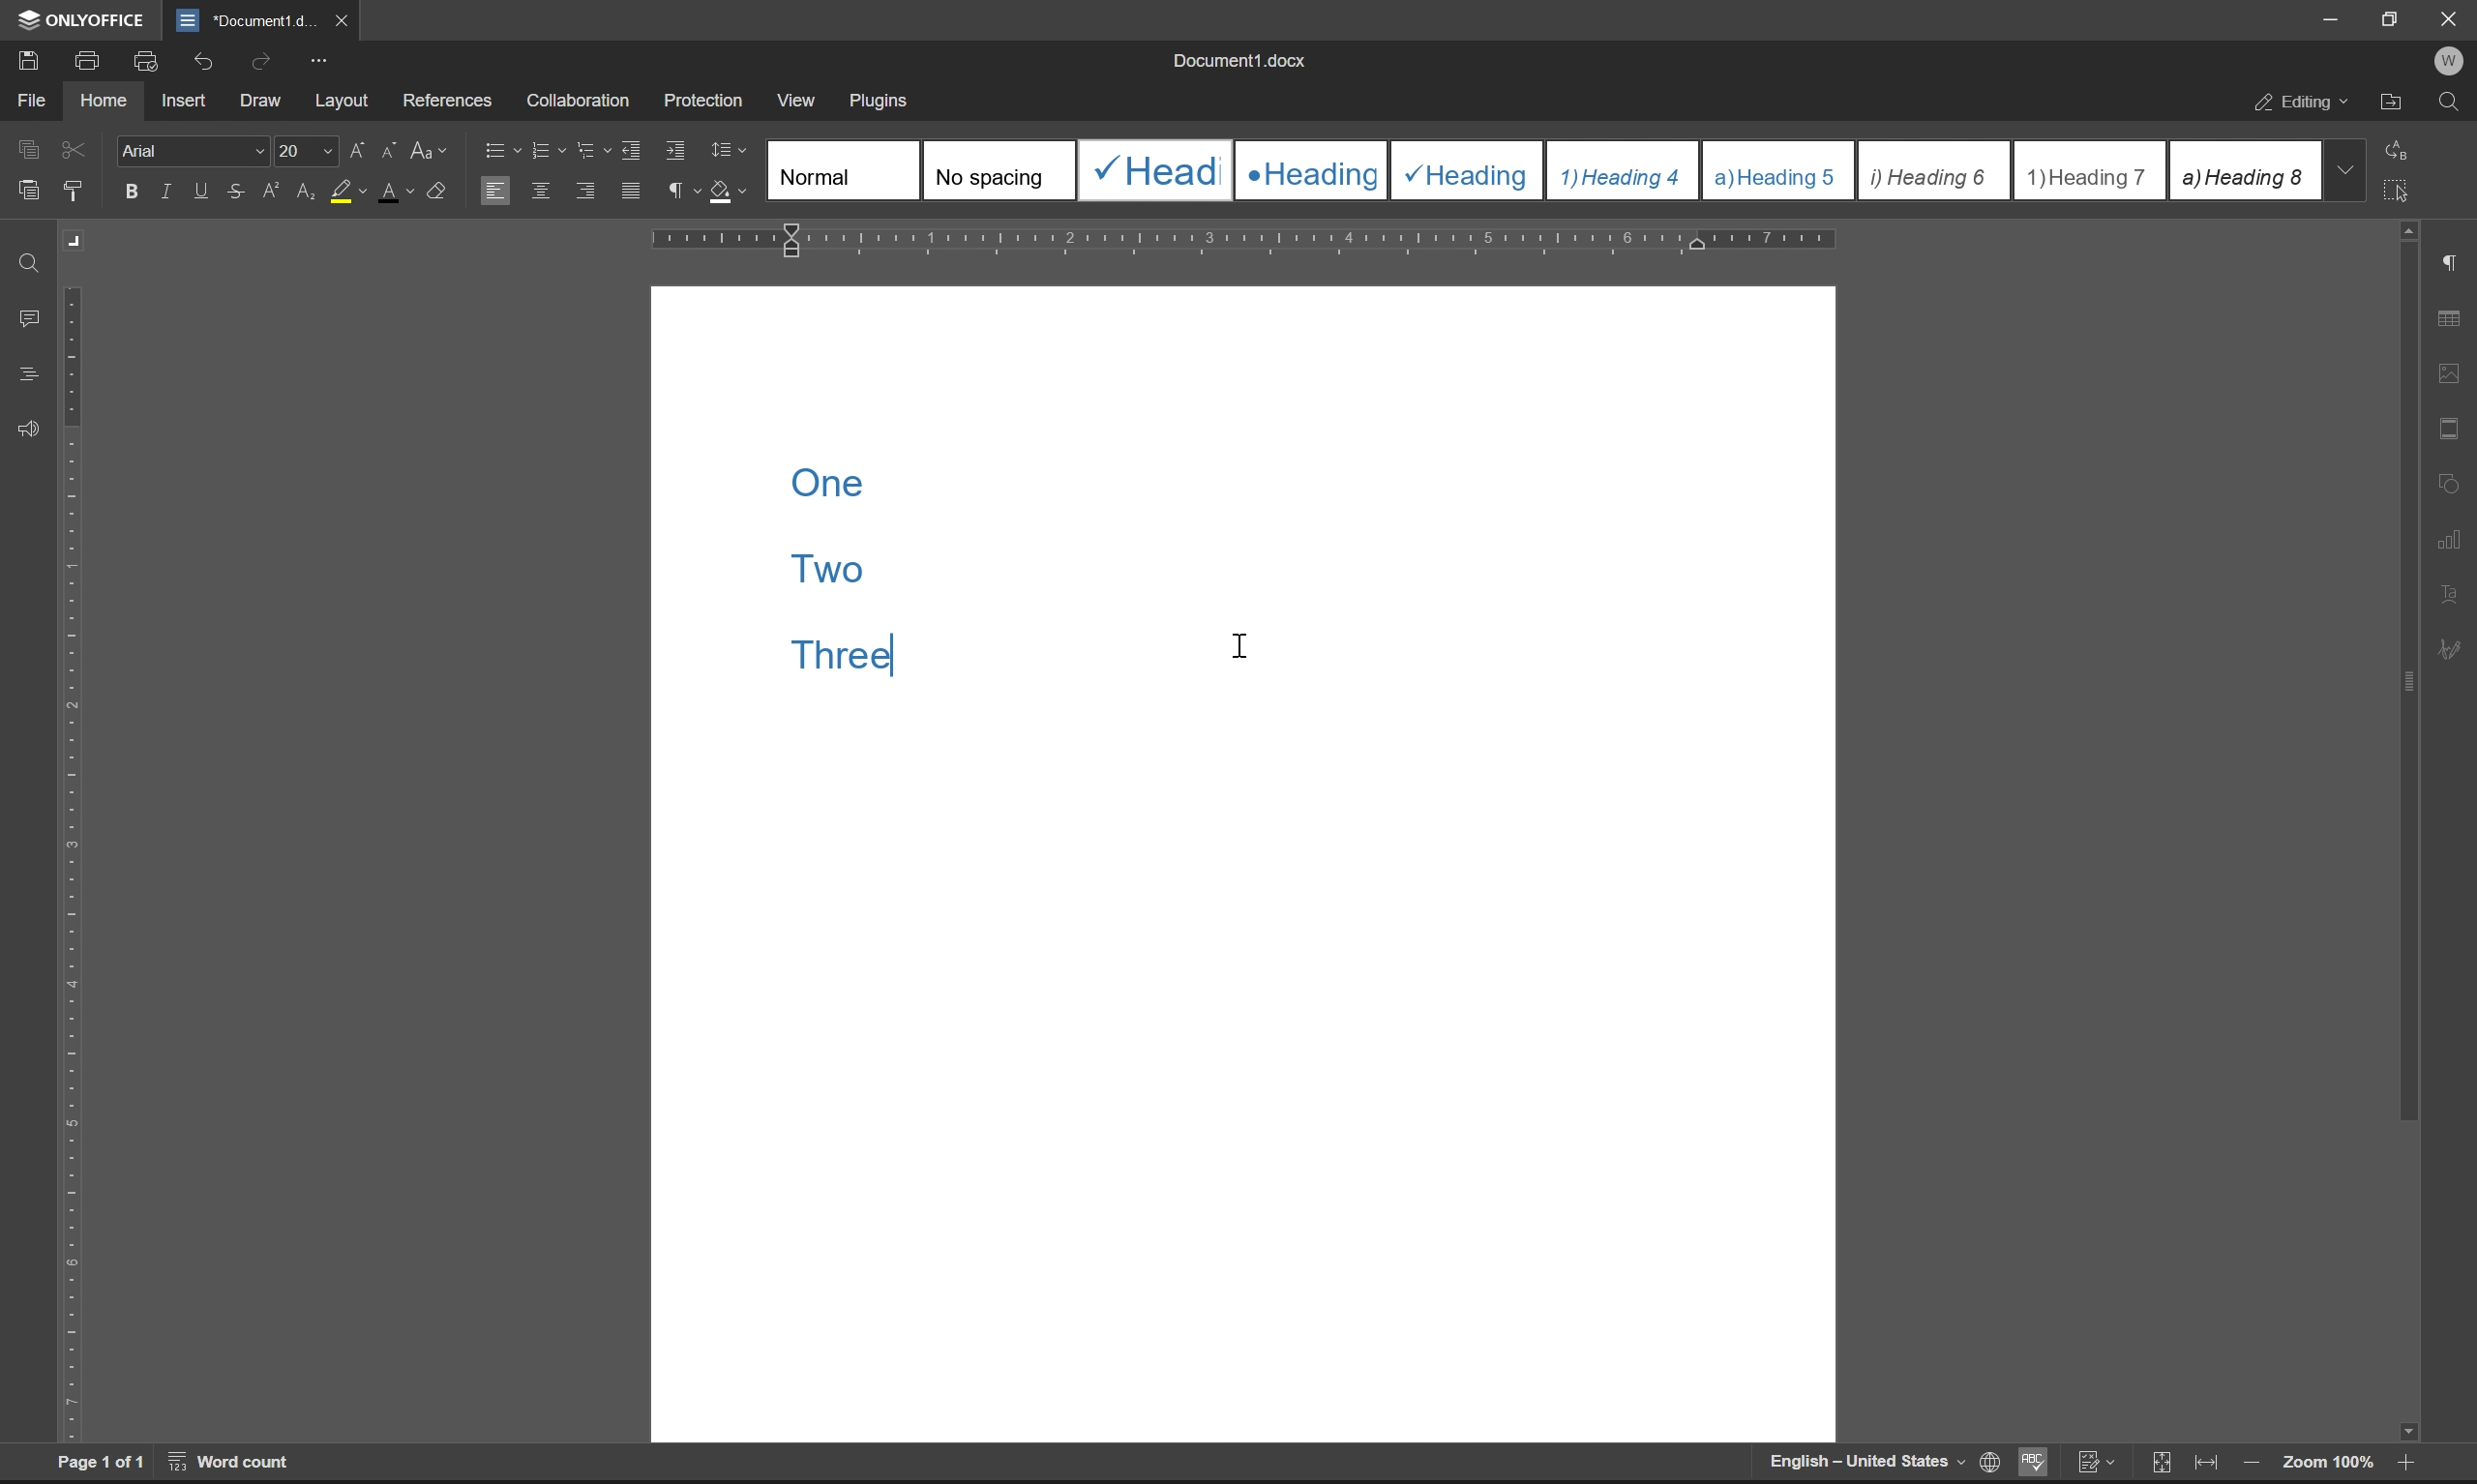 Image resolution: width=2477 pixels, height=1484 pixels. What do you see at coordinates (2250, 1465) in the screenshot?
I see `zoom out` at bounding box center [2250, 1465].